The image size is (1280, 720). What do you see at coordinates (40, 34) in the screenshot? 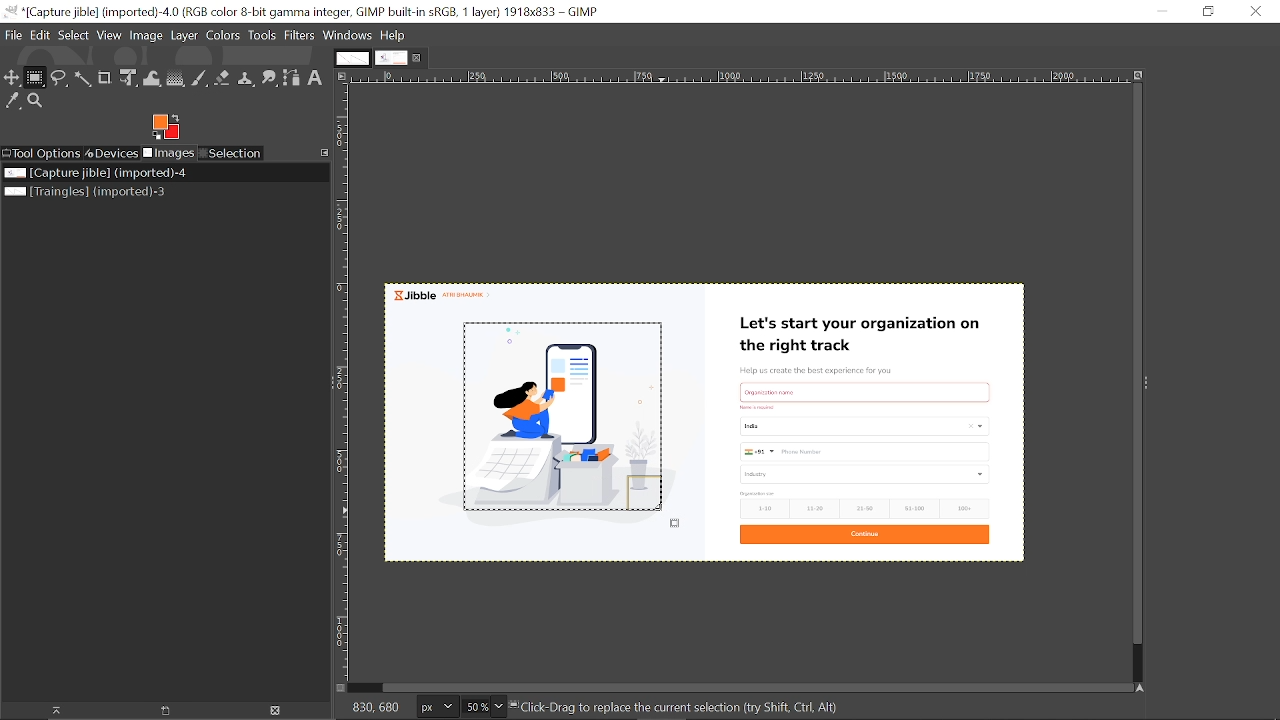
I see `Edit` at bounding box center [40, 34].